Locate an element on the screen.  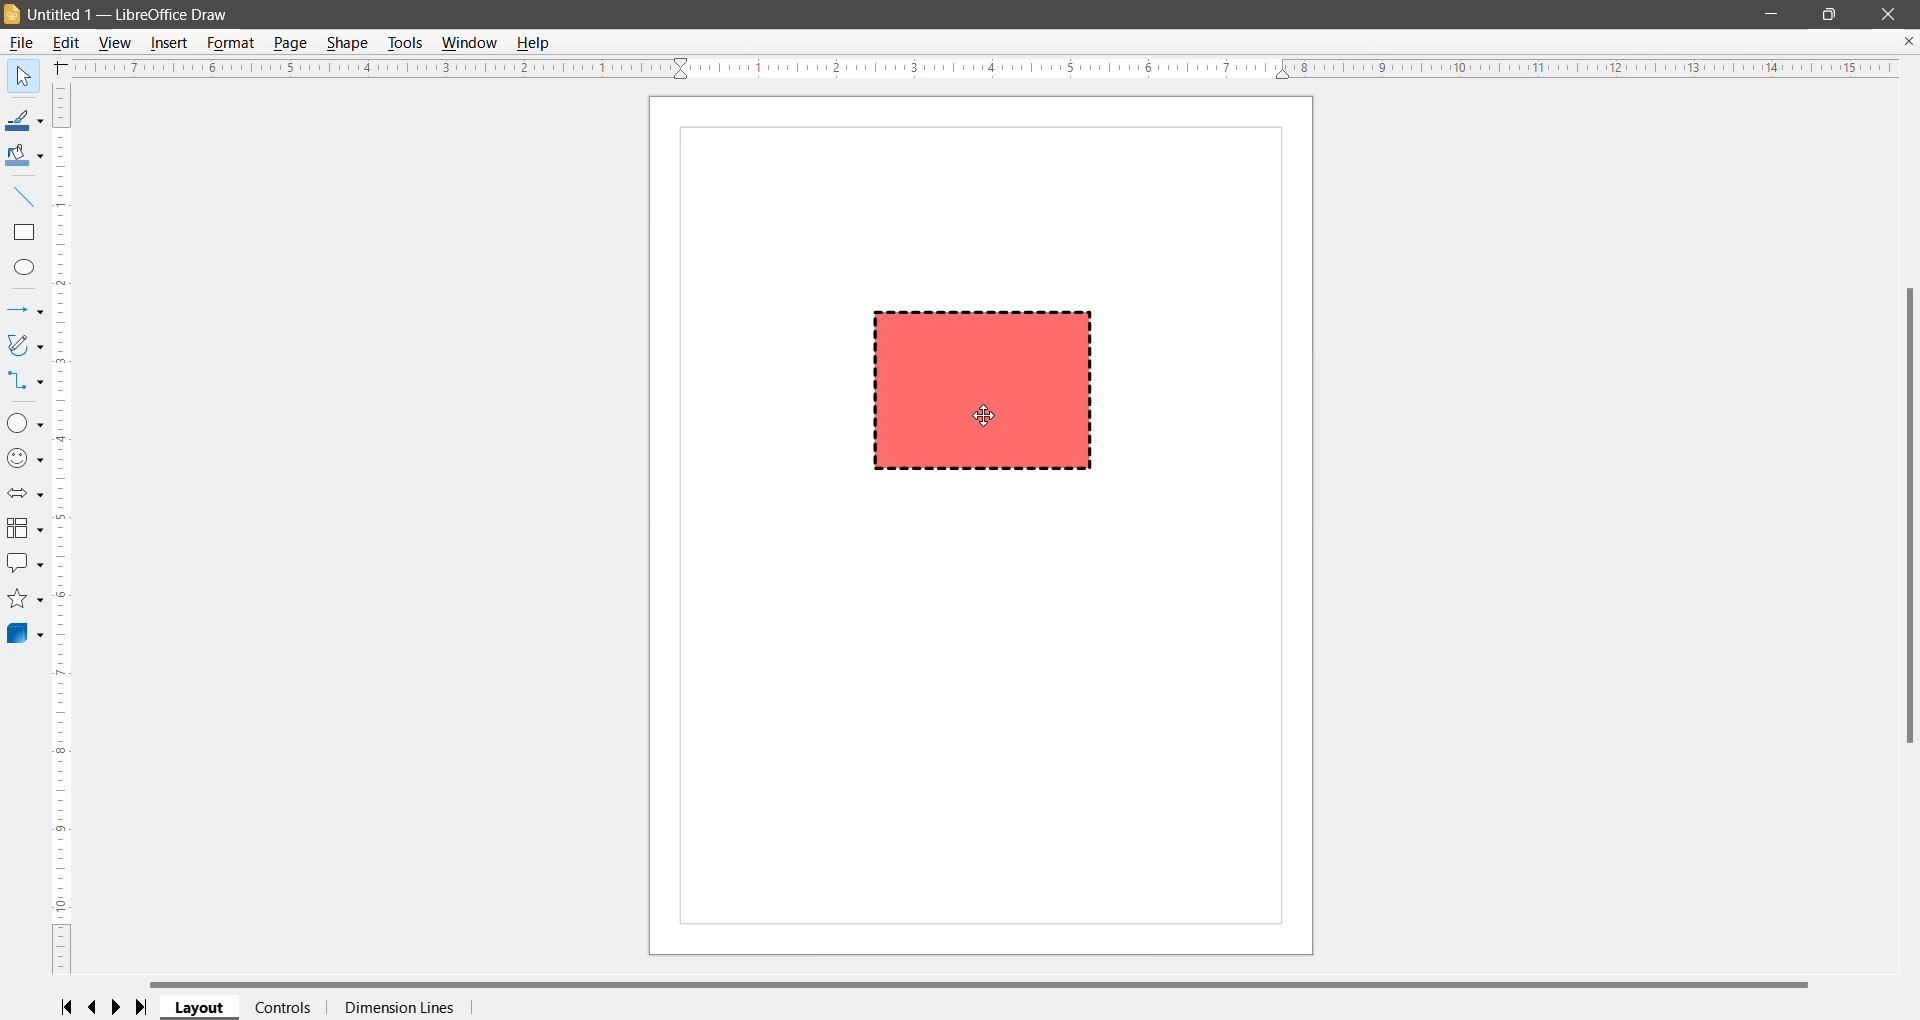
Scroll to last page is located at coordinates (142, 1008).